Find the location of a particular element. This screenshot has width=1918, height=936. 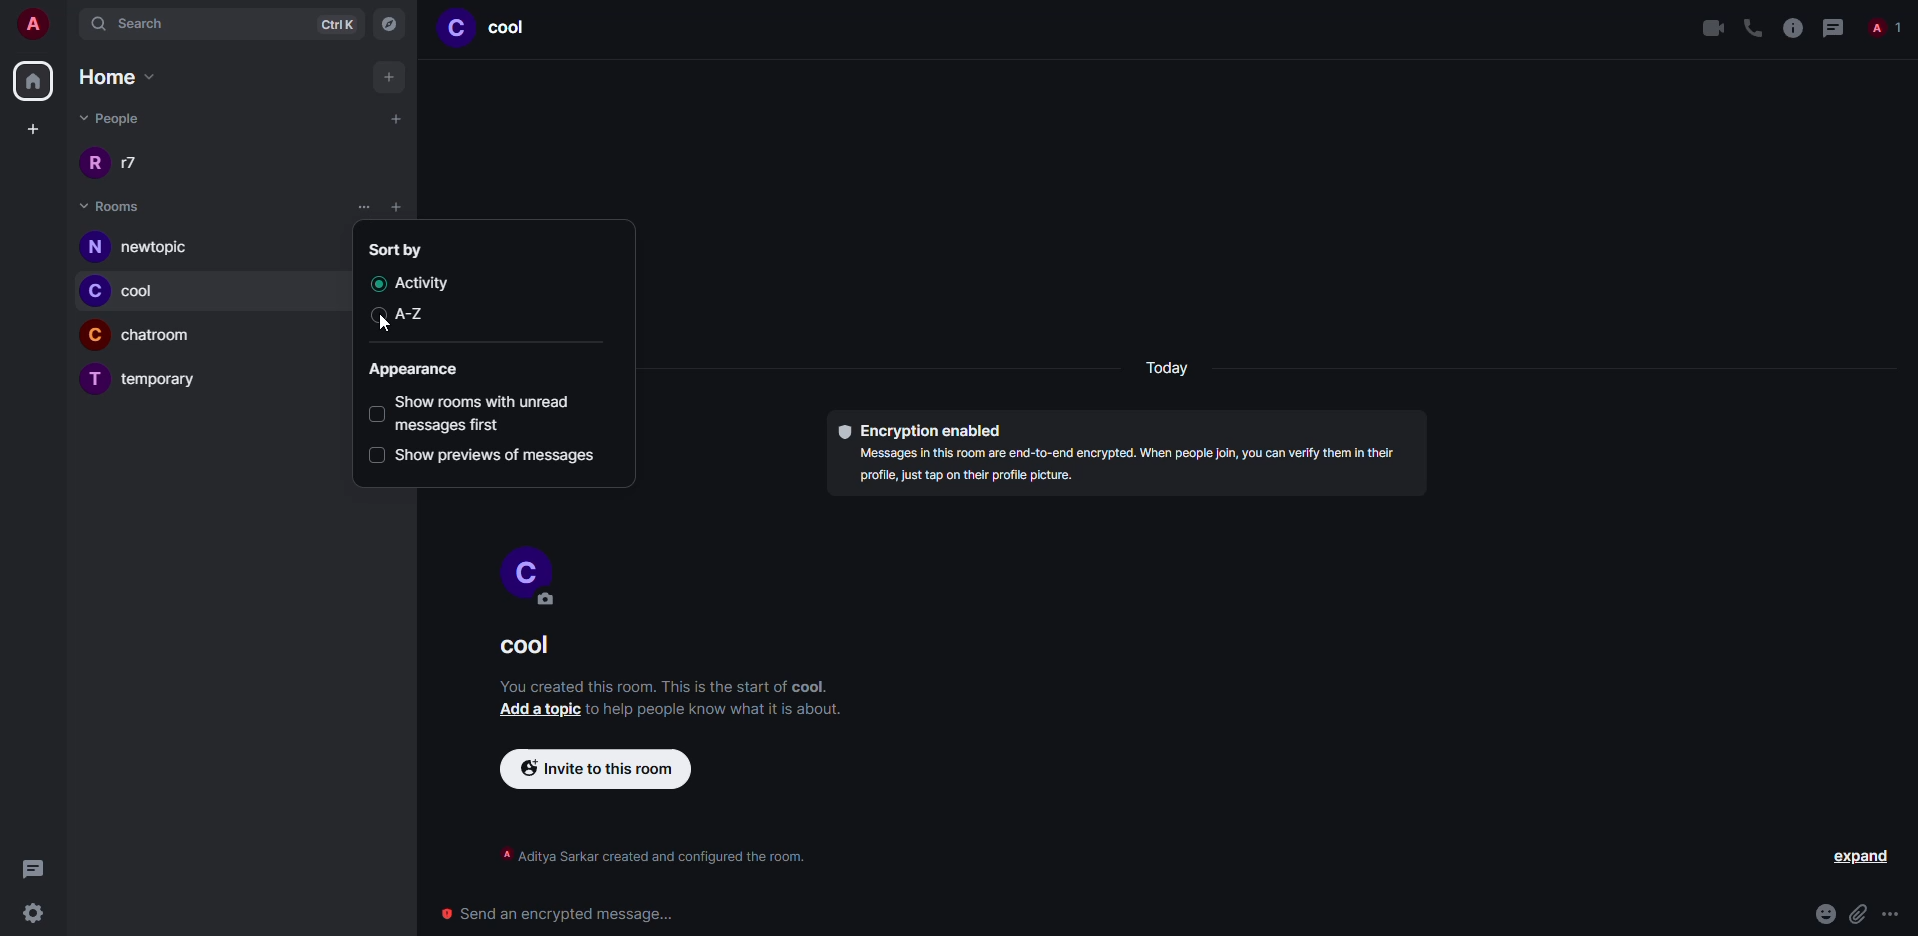

info is located at coordinates (718, 709).